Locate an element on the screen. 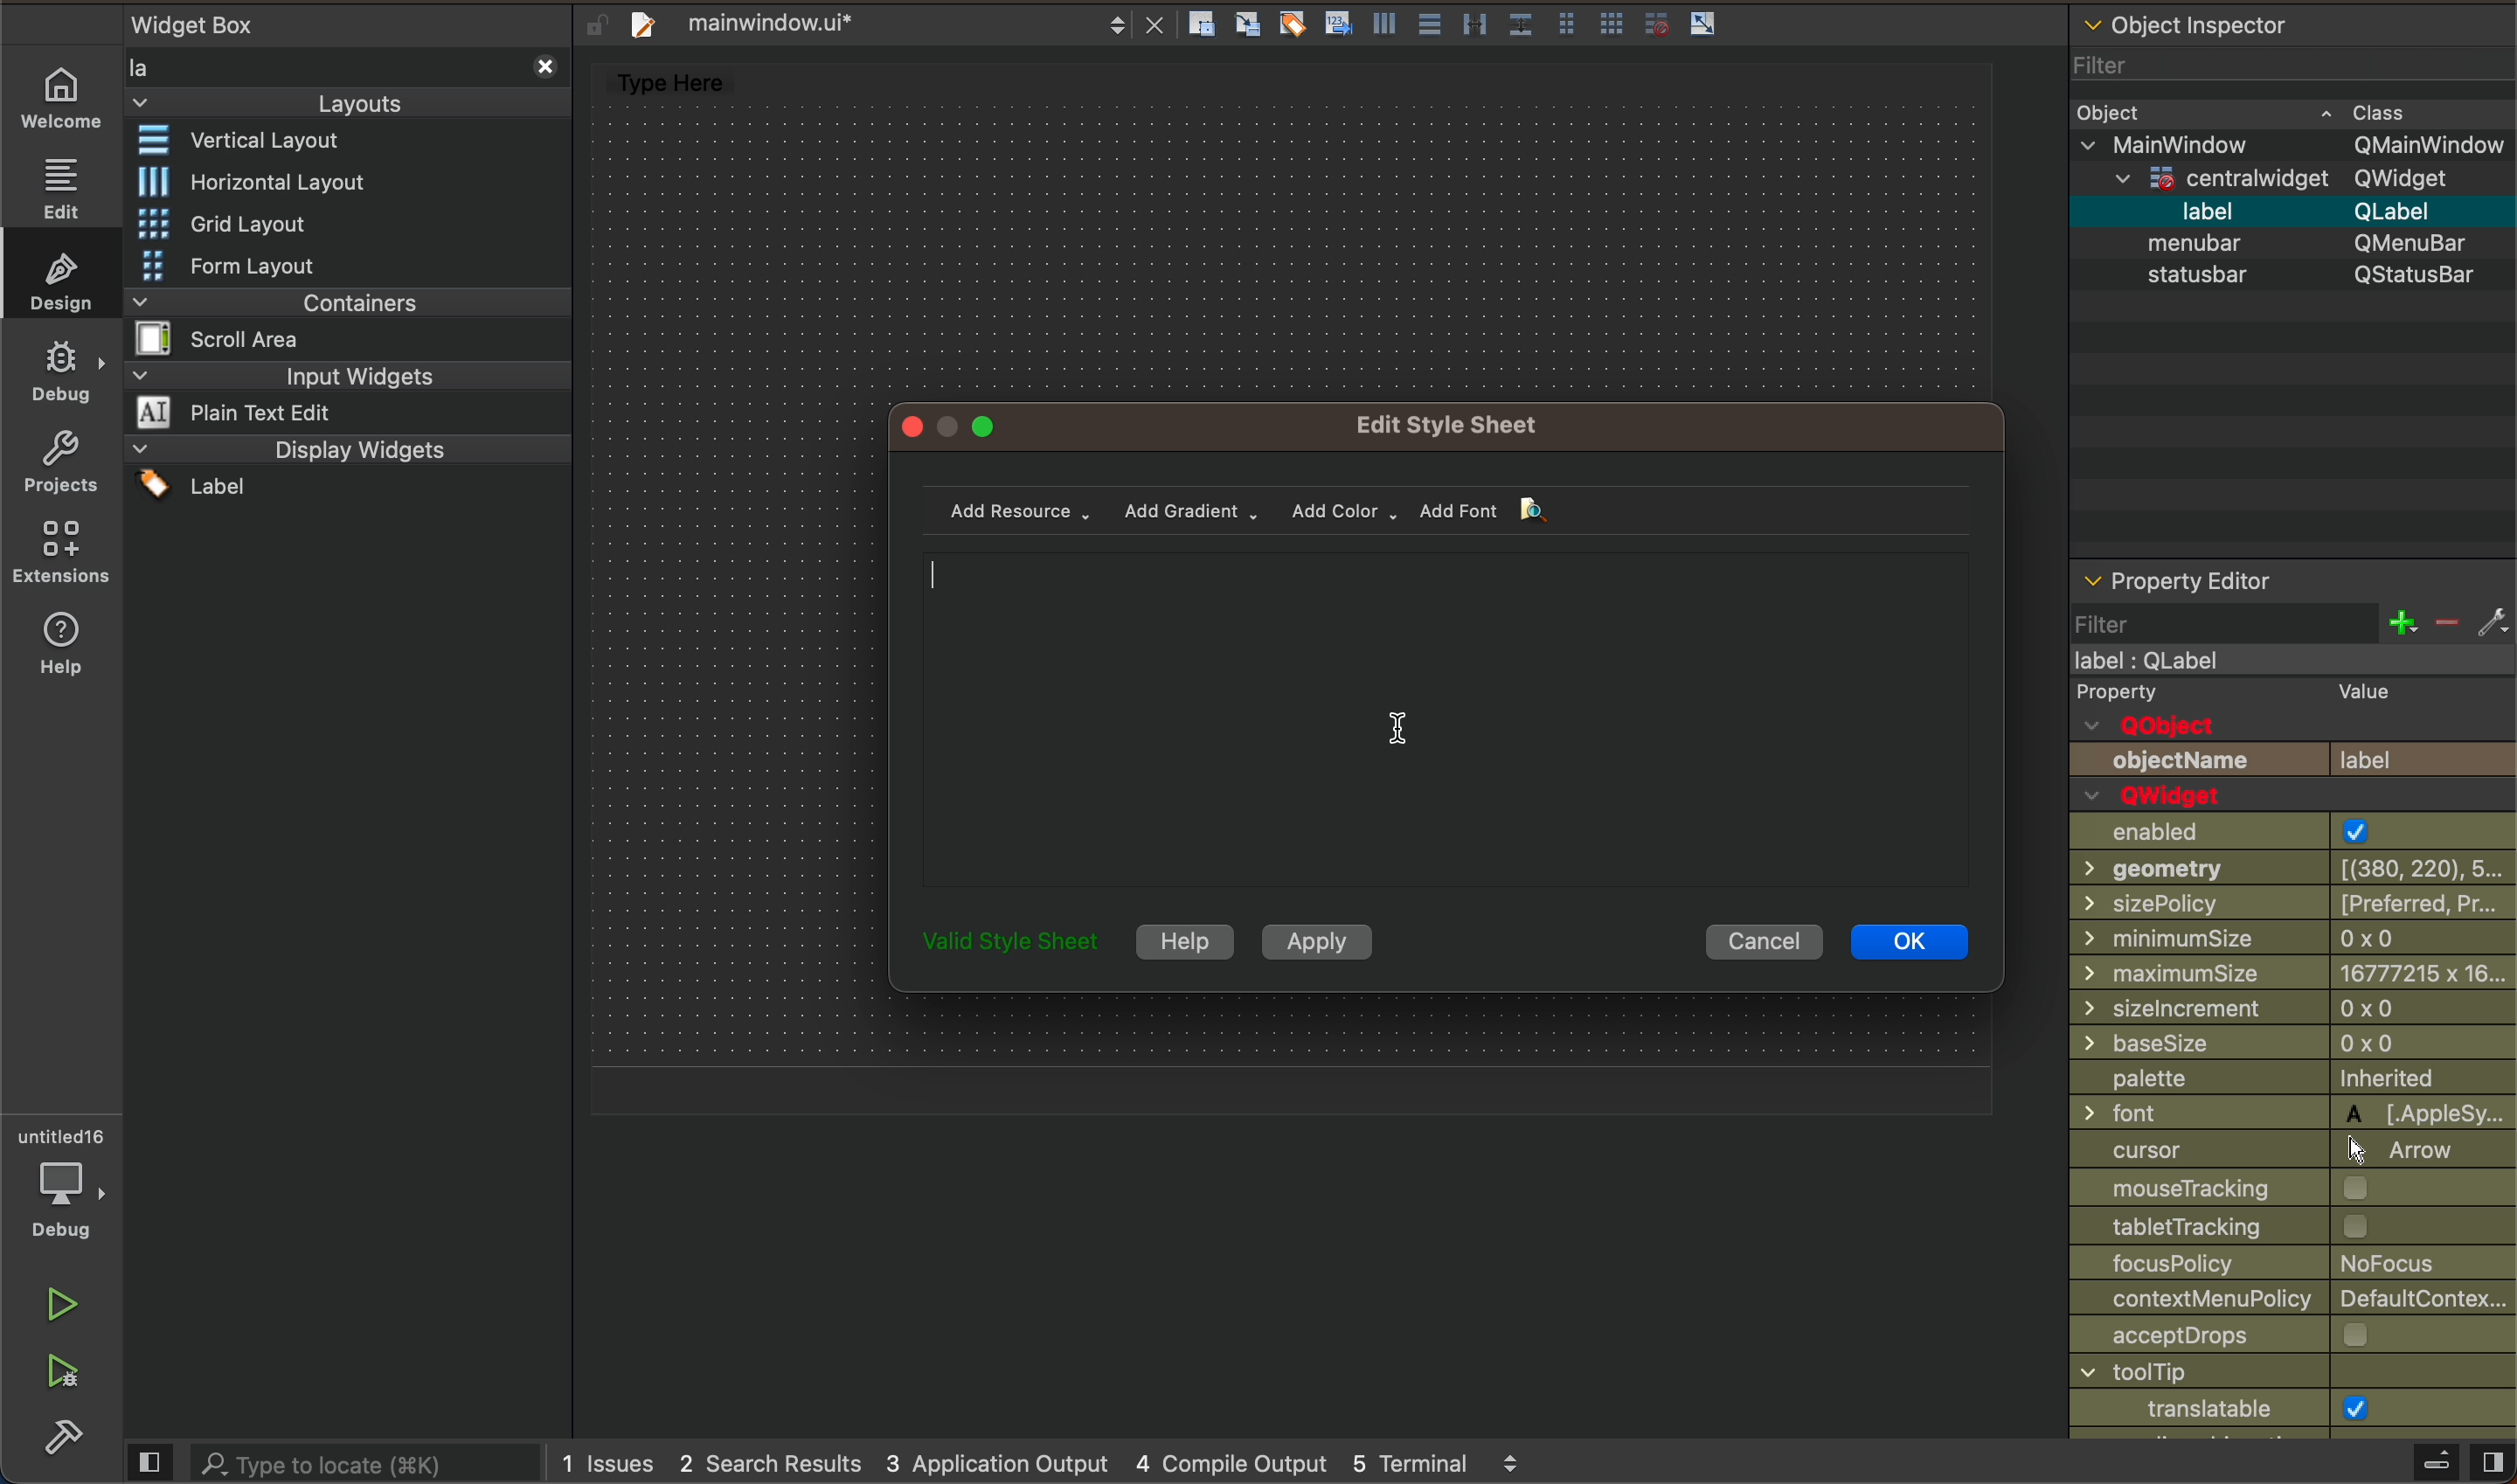 Image resolution: width=2517 pixels, height=1484 pixels. help is located at coordinates (1184, 940).